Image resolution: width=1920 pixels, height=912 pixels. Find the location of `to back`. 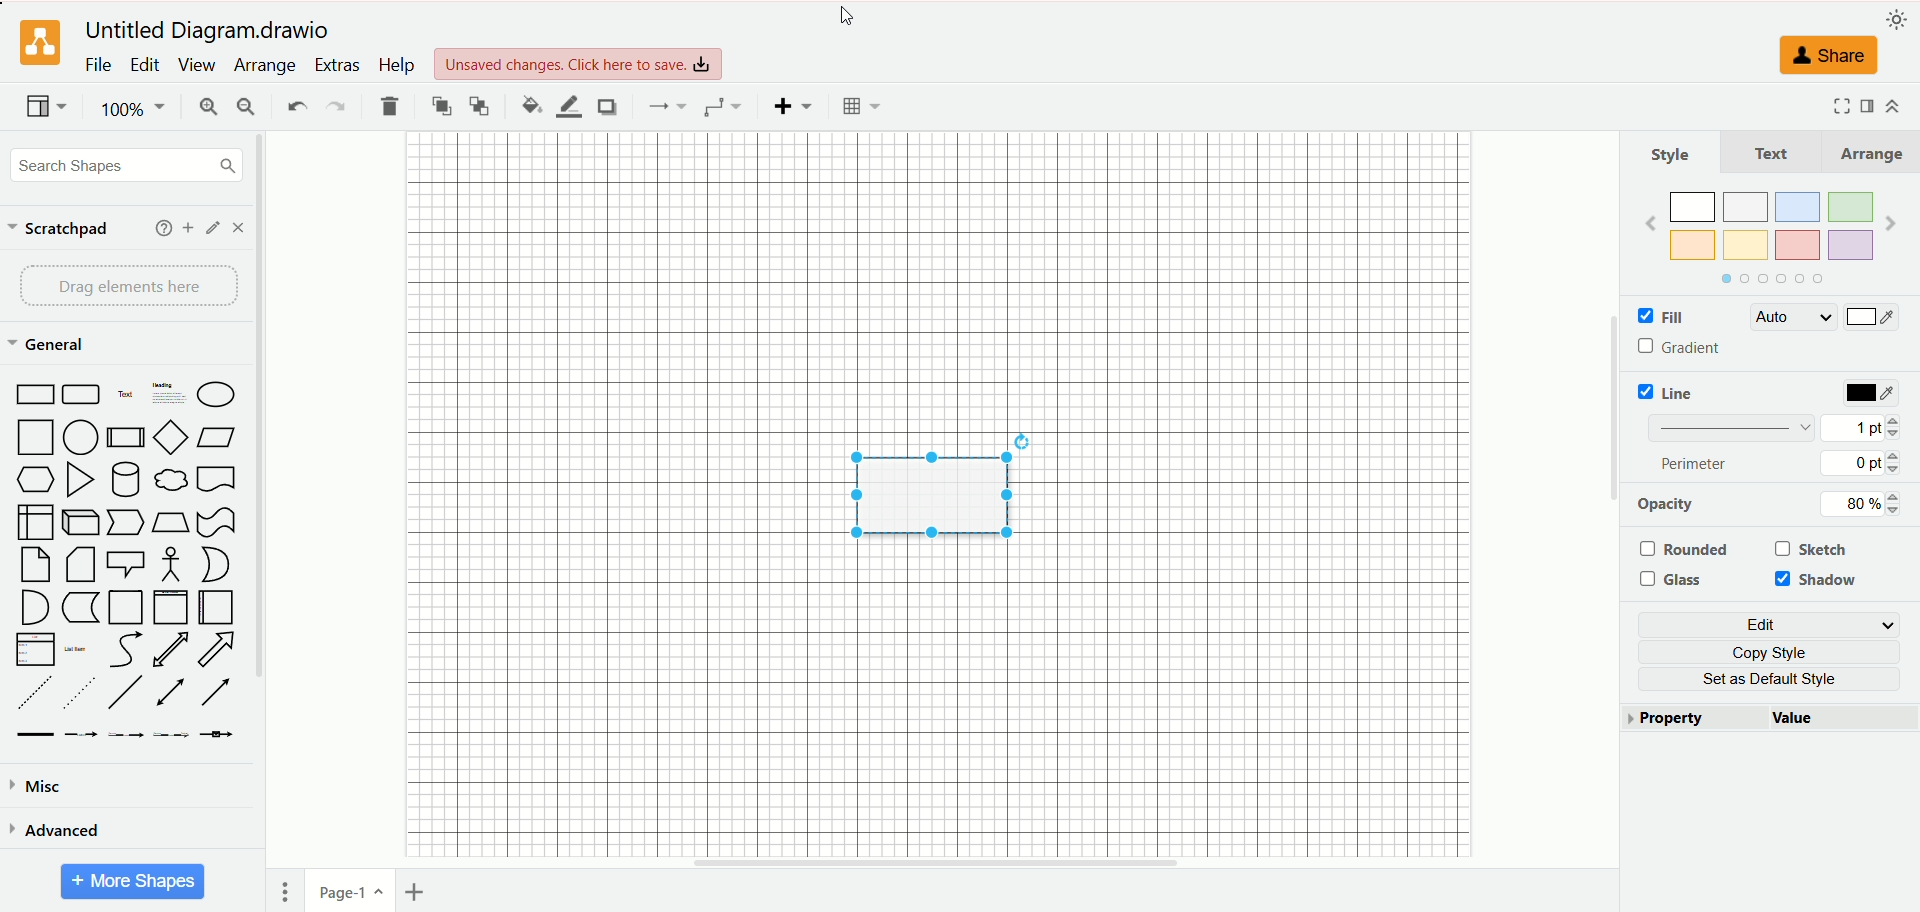

to back is located at coordinates (479, 105).